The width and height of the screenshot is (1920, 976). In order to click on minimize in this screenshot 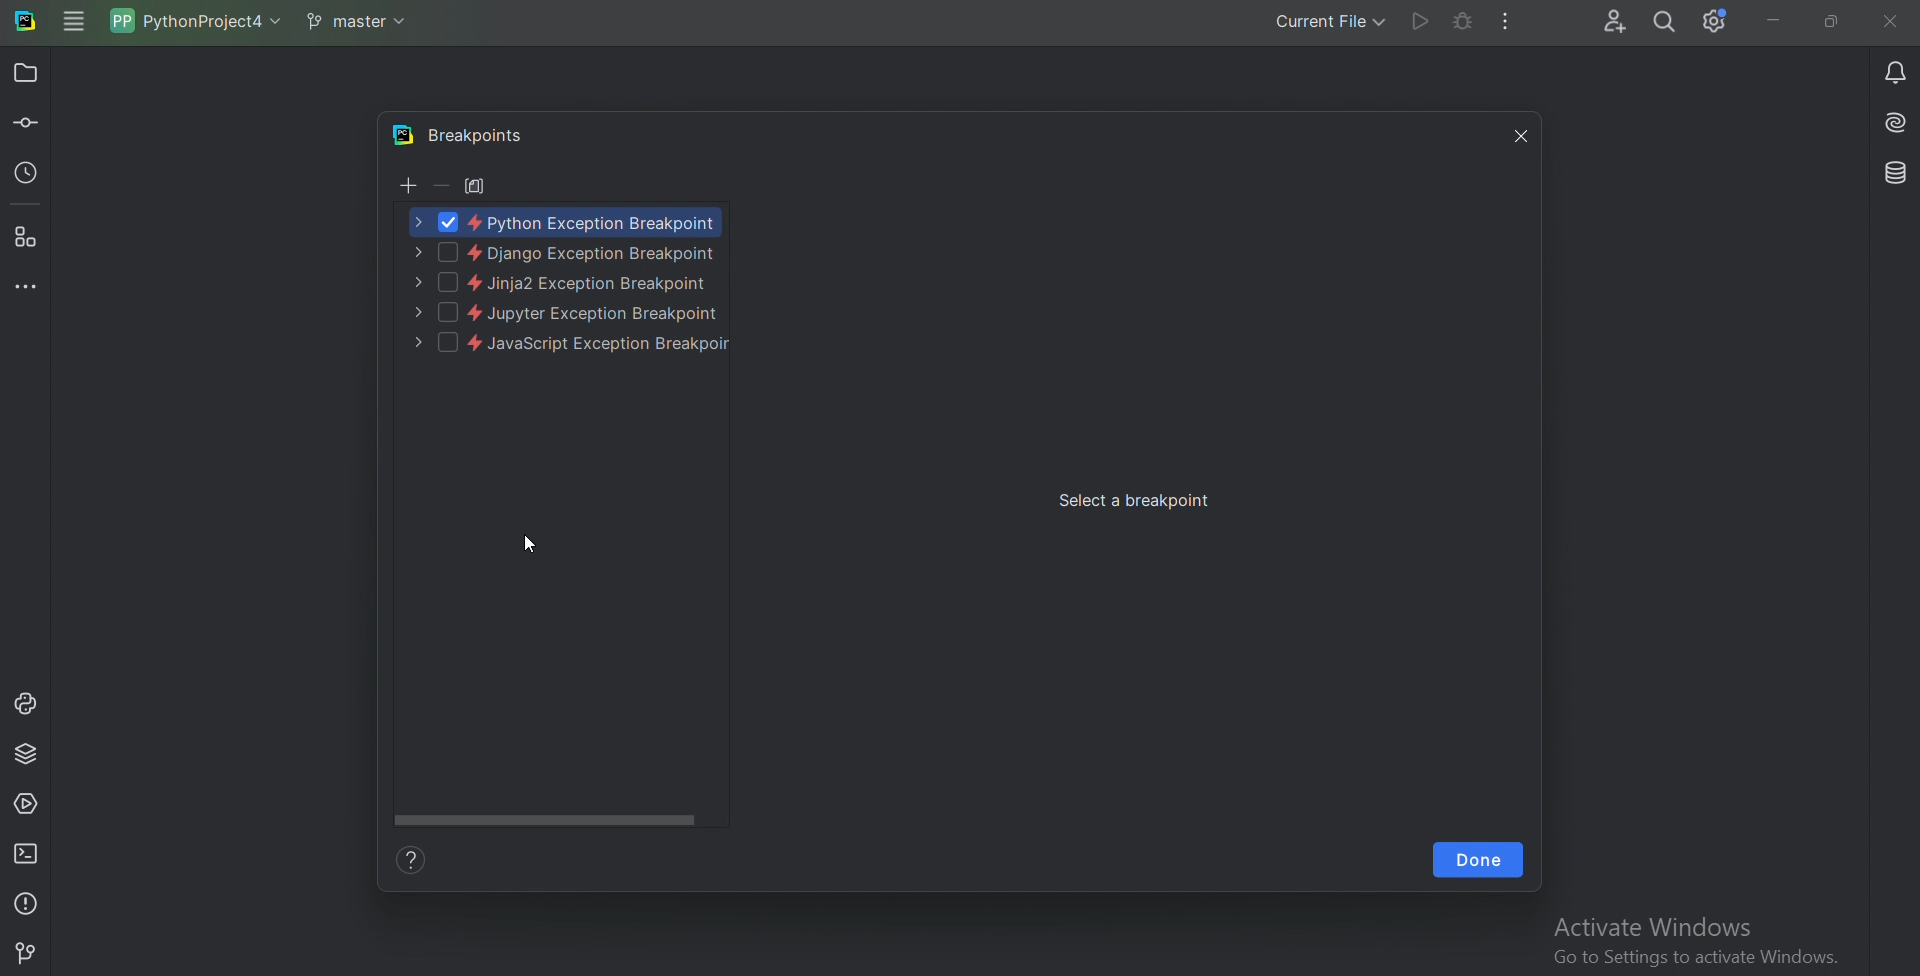, I will do `click(1769, 21)`.